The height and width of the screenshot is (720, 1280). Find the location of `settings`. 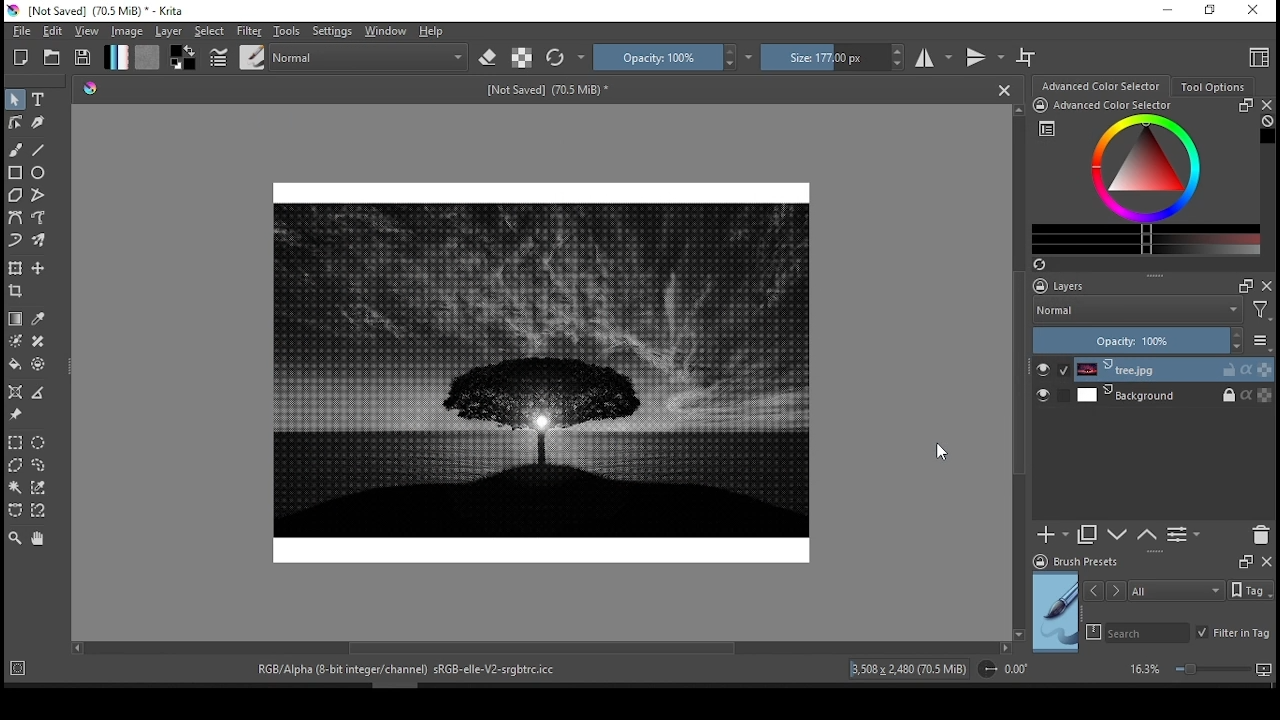

settings is located at coordinates (332, 32).